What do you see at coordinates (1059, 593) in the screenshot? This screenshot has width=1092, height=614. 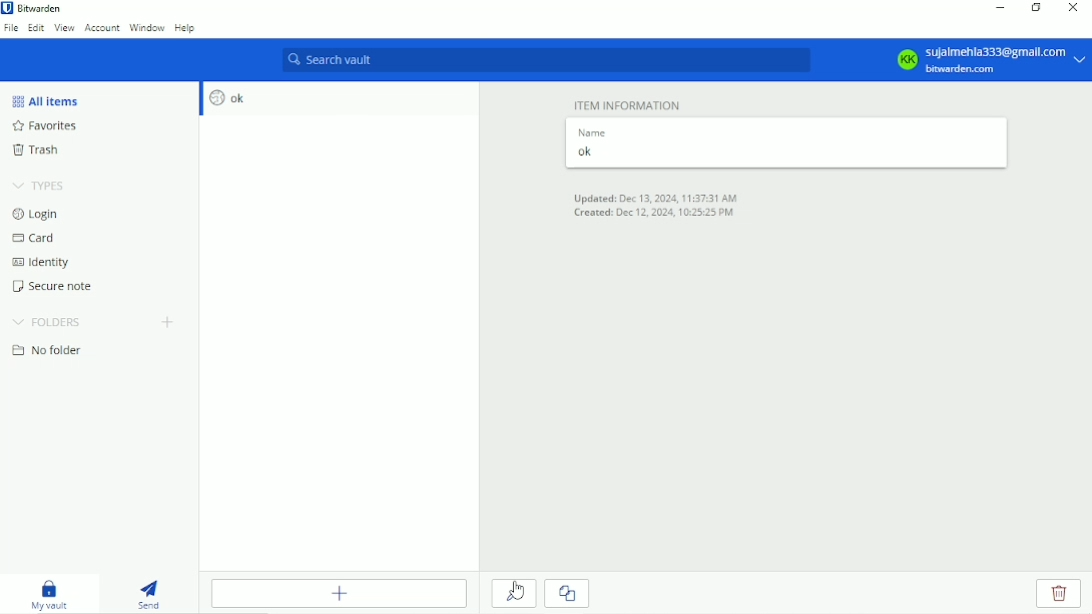 I see `Delete` at bounding box center [1059, 593].